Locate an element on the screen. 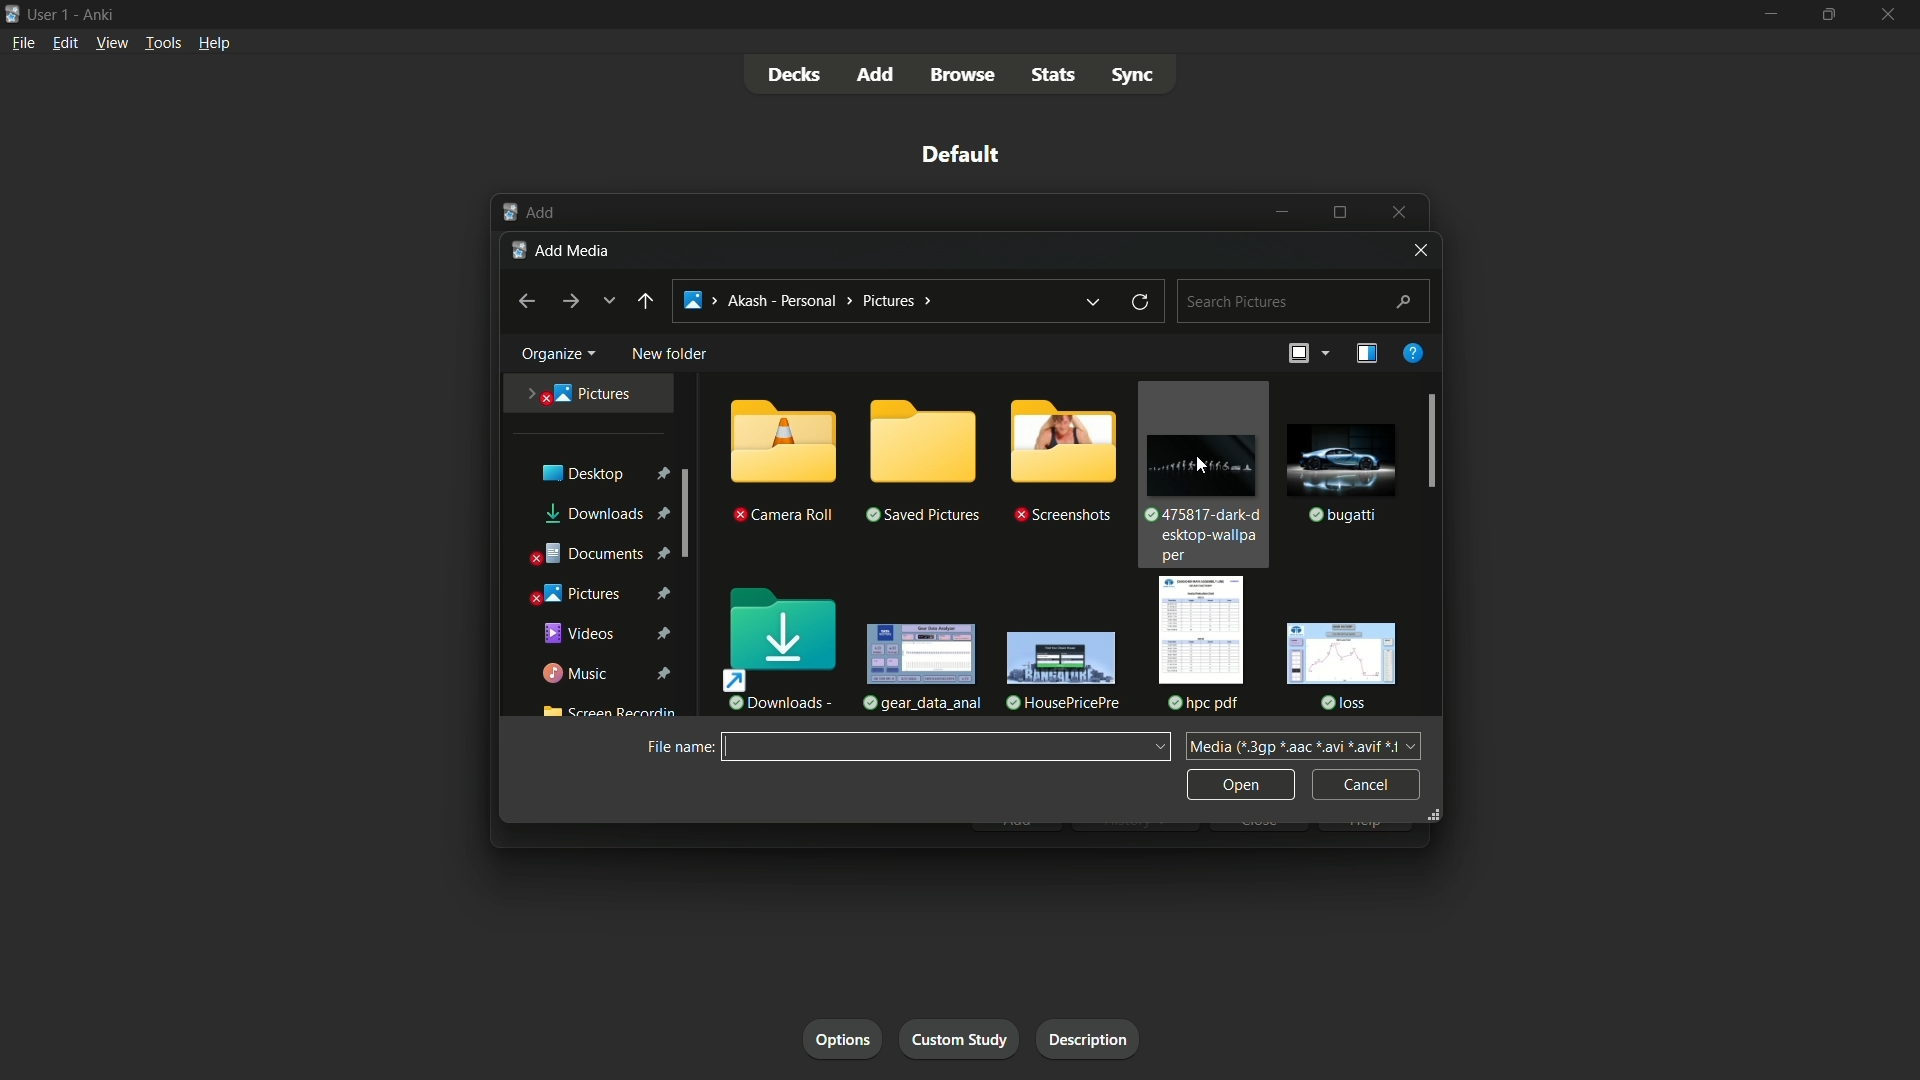  scroll bar is located at coordinates (687, 511).